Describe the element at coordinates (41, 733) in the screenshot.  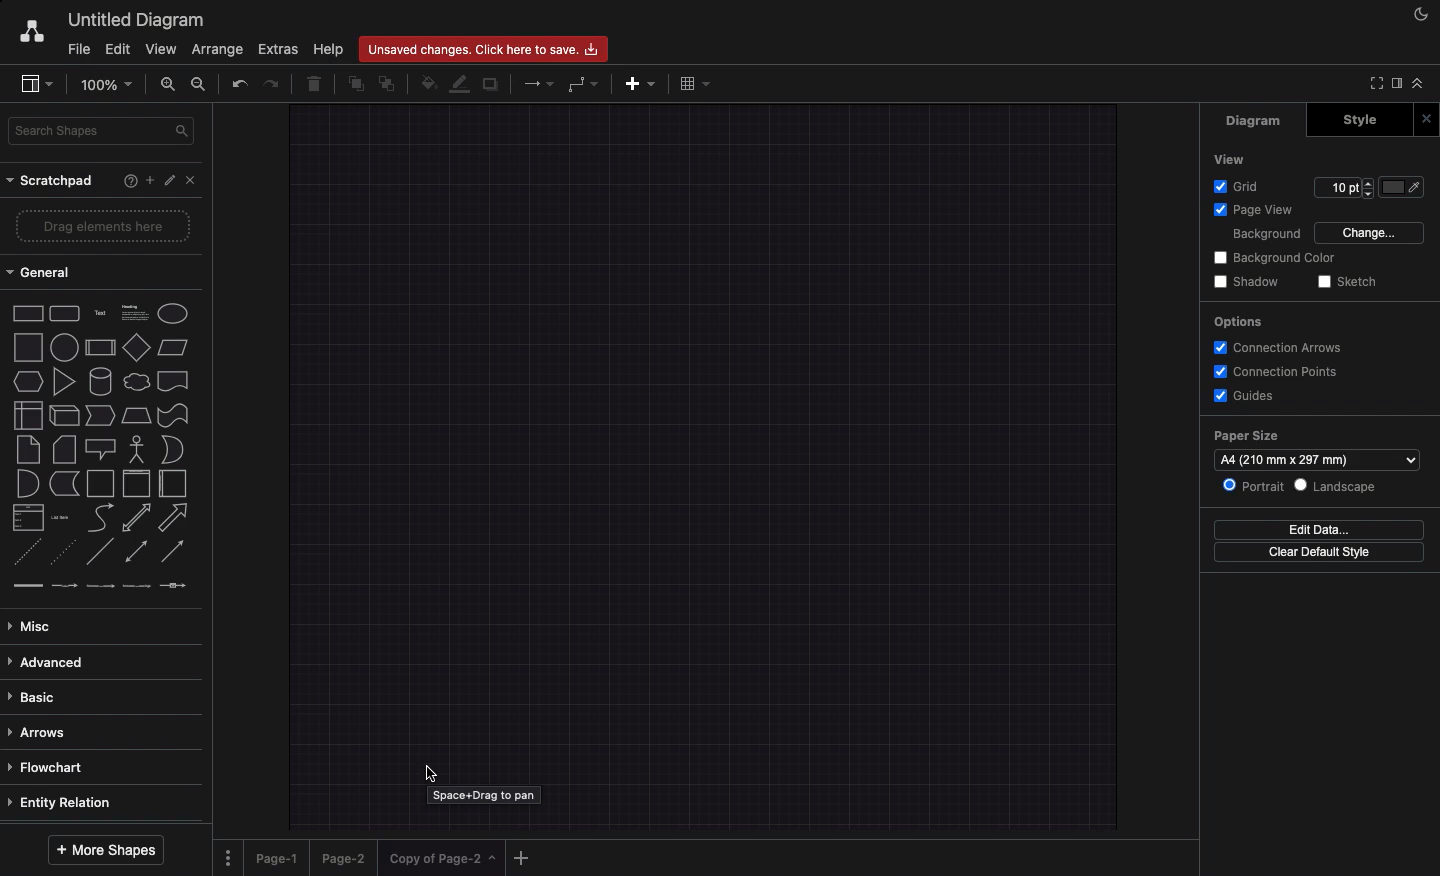
I see `Arrows` at that location.